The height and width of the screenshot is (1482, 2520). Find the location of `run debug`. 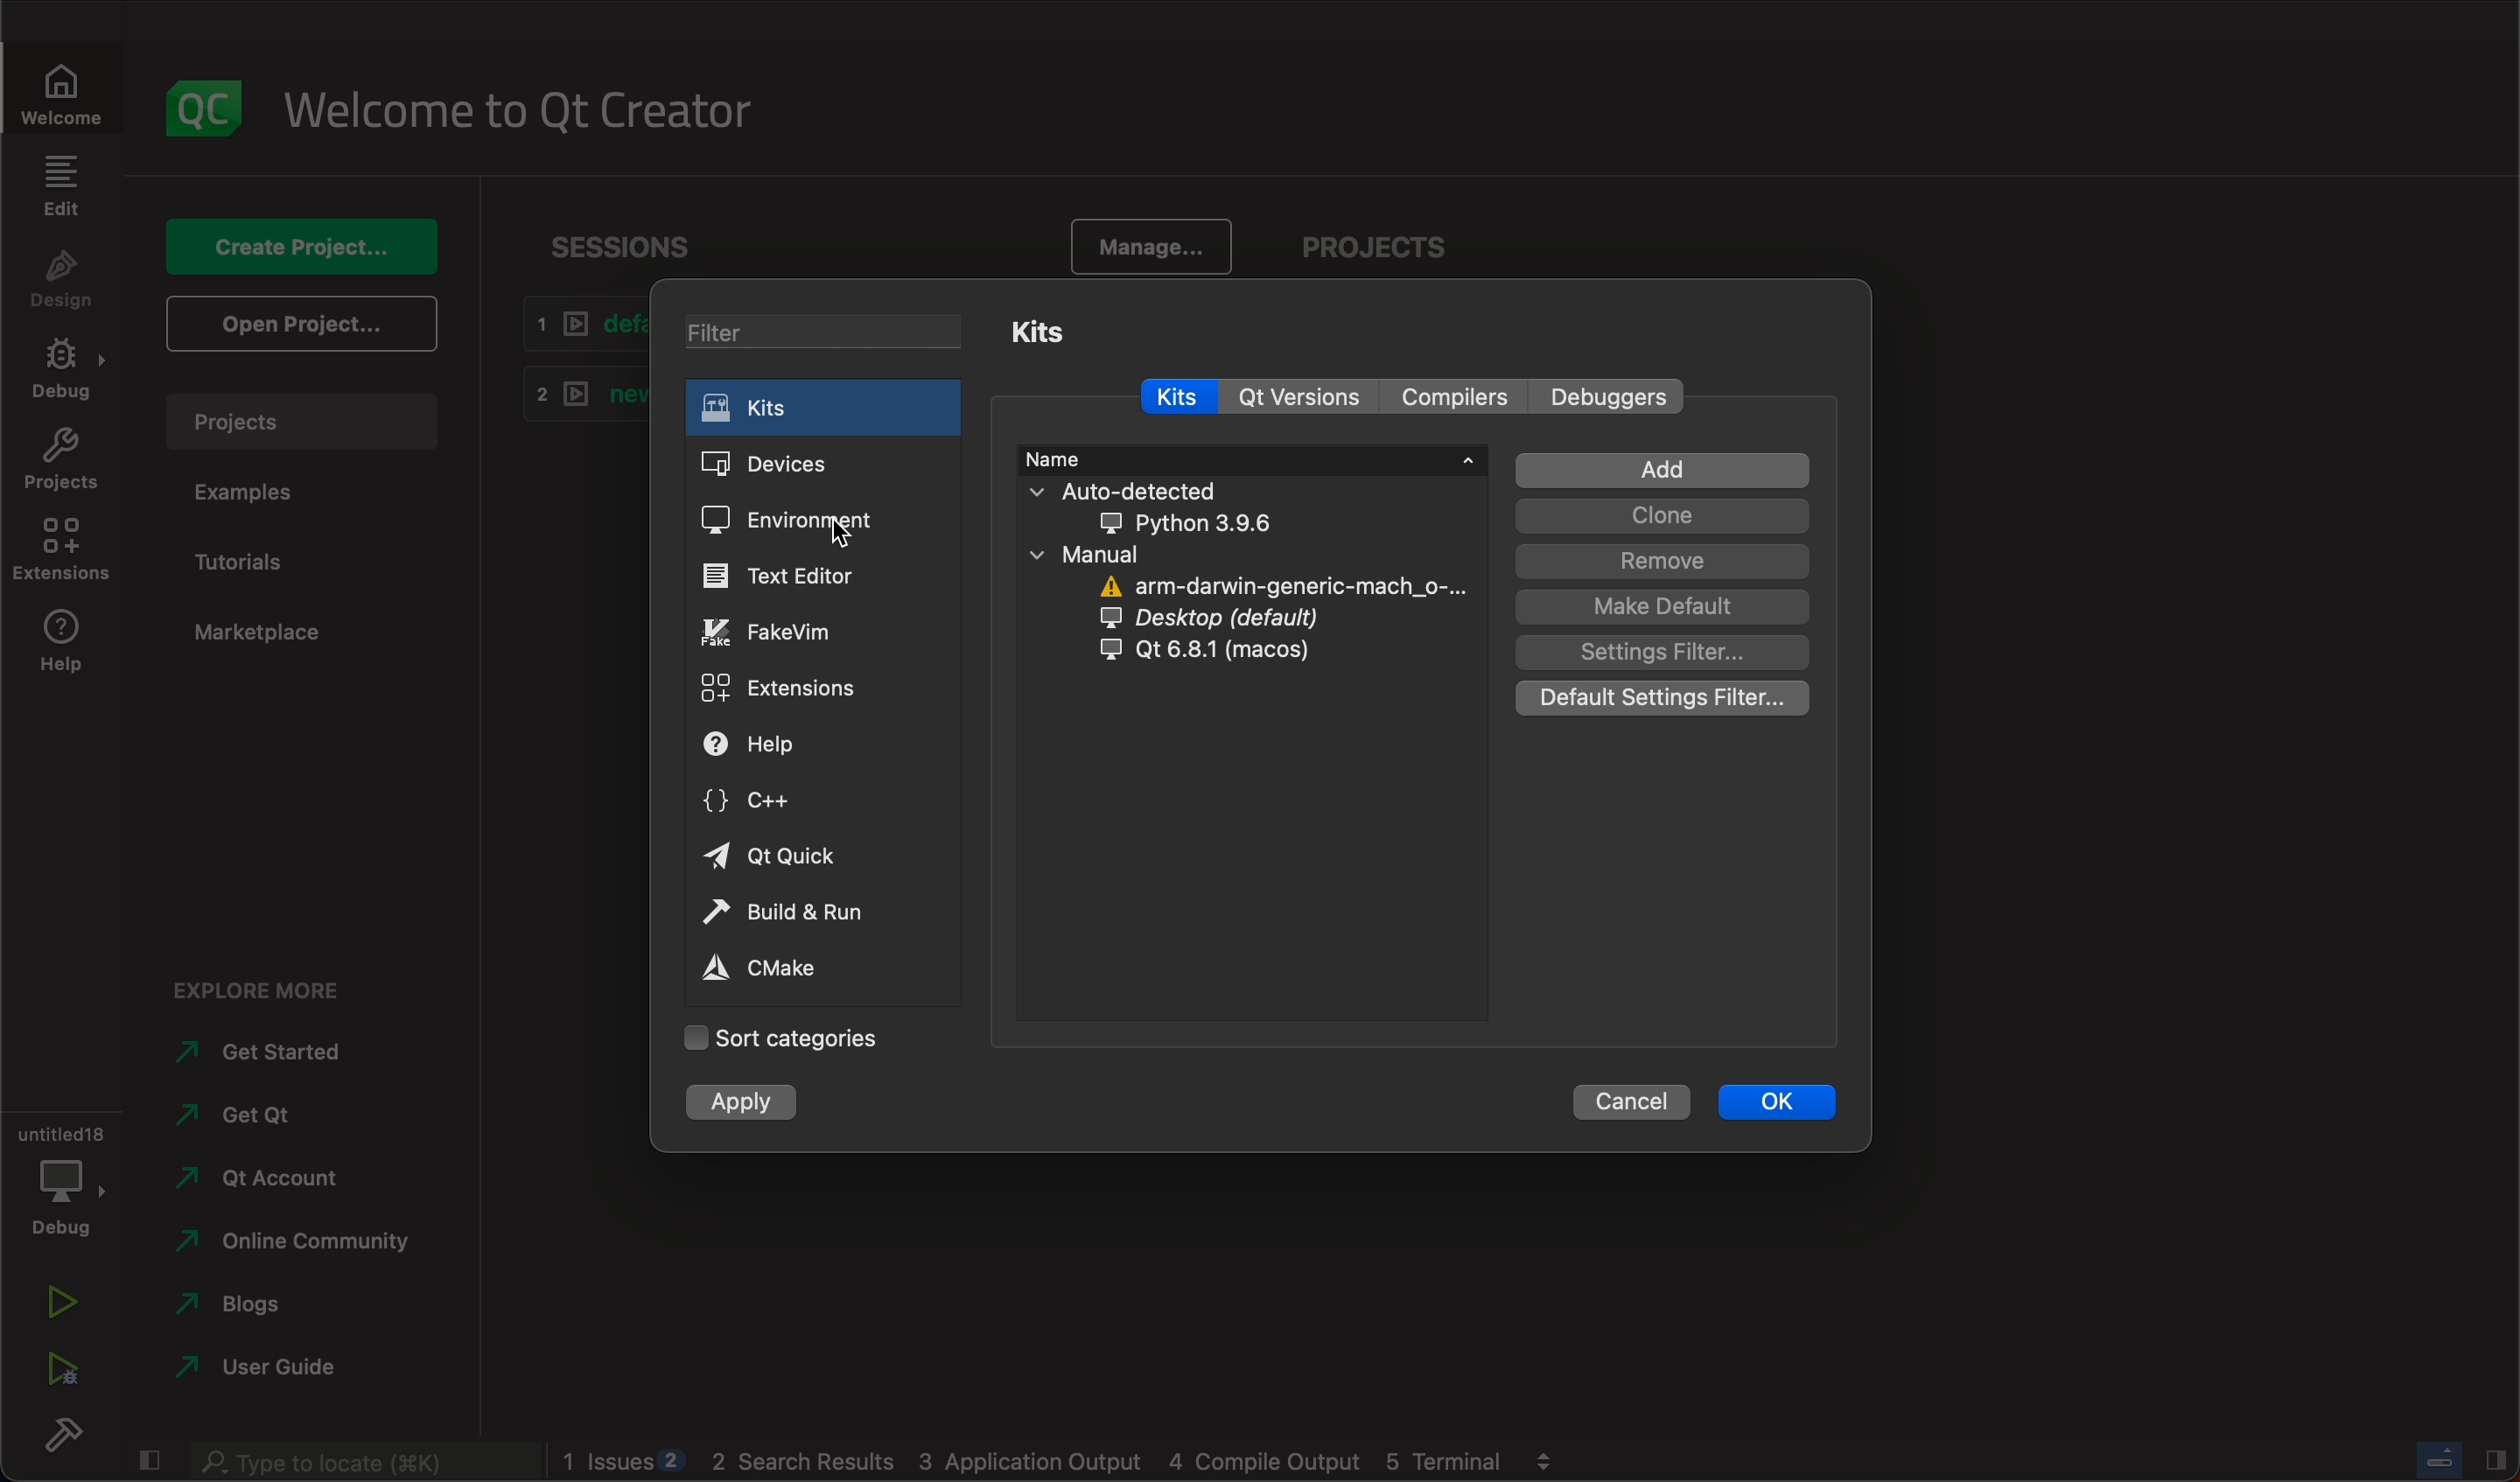

run debug is located at coordinates (59, 1371).